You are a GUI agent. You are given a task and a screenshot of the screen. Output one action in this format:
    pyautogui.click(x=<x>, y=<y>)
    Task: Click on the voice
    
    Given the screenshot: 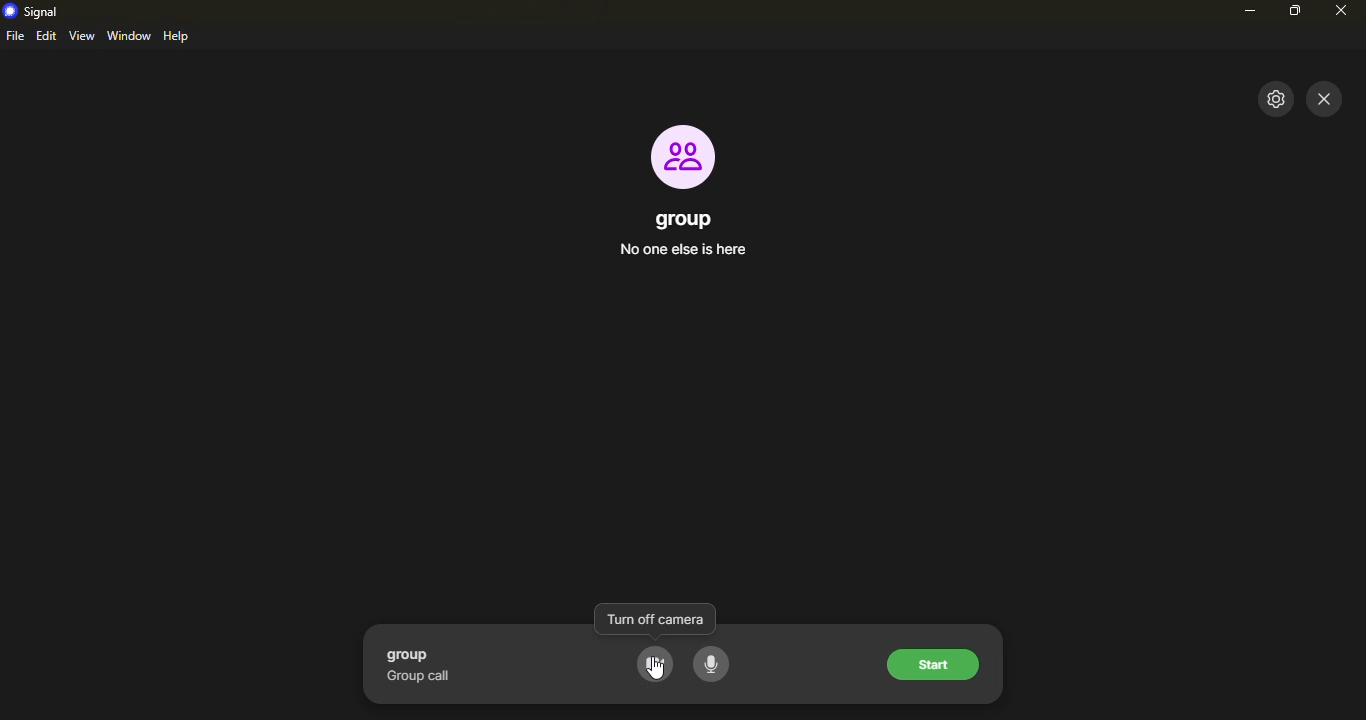 What is the action you would take?
    pyautogui.click(x=711, y=664)
    